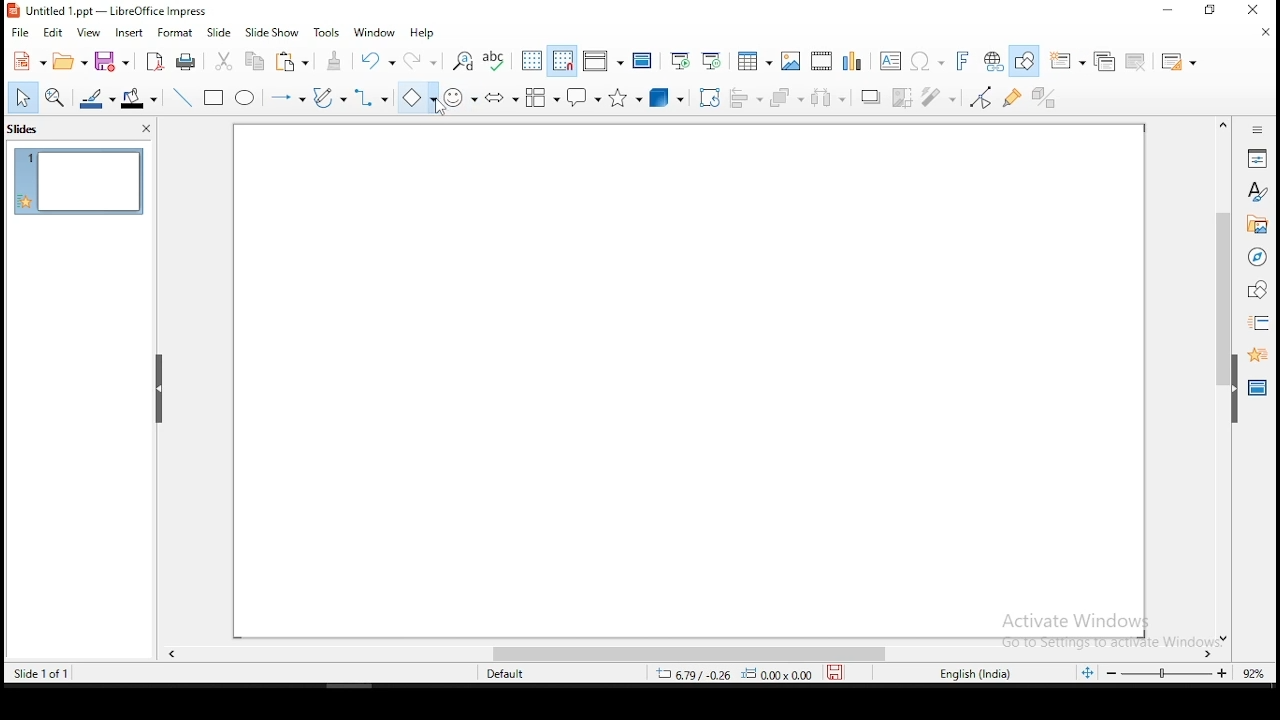  Describe the element at coordinates (329, 99) in the screenshot. I see `curves and polygons` at that location.